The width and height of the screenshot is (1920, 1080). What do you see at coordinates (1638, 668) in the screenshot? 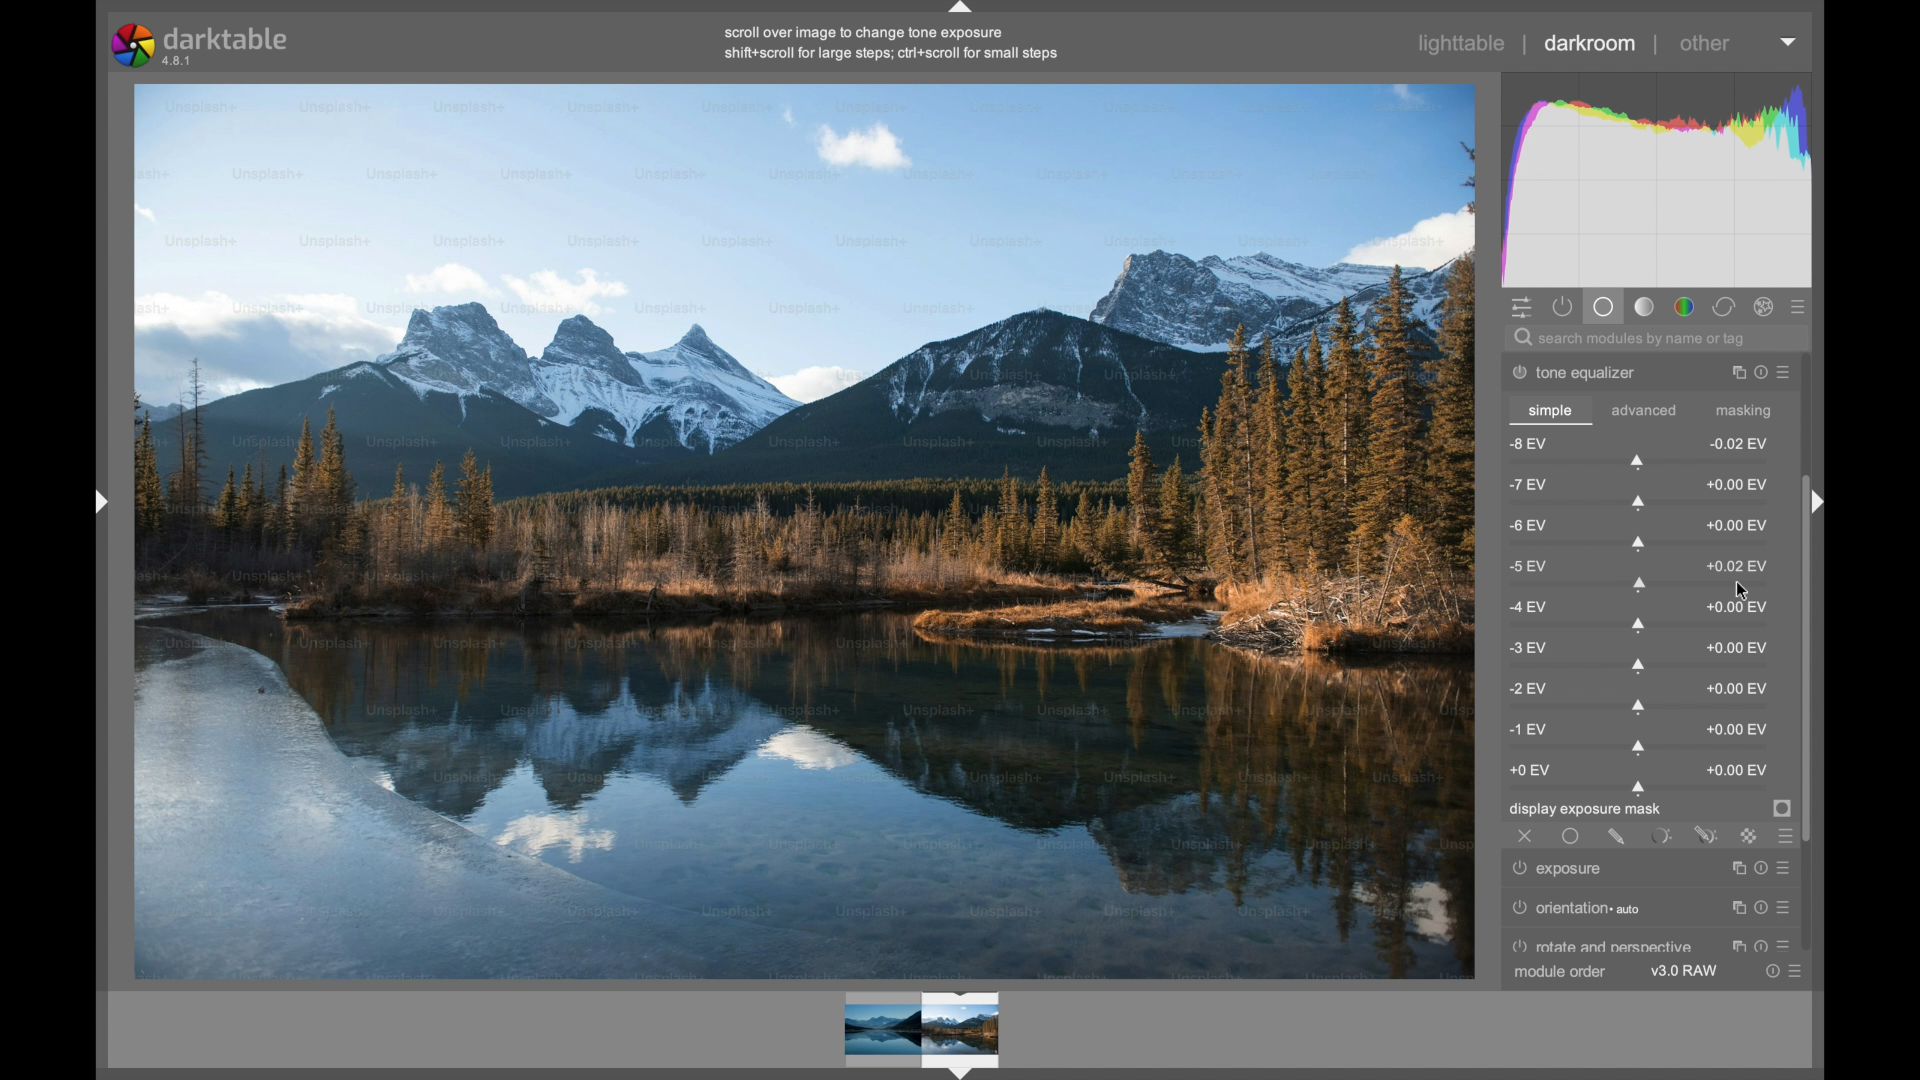
I see `slider` at bounding box center [1638, 668].